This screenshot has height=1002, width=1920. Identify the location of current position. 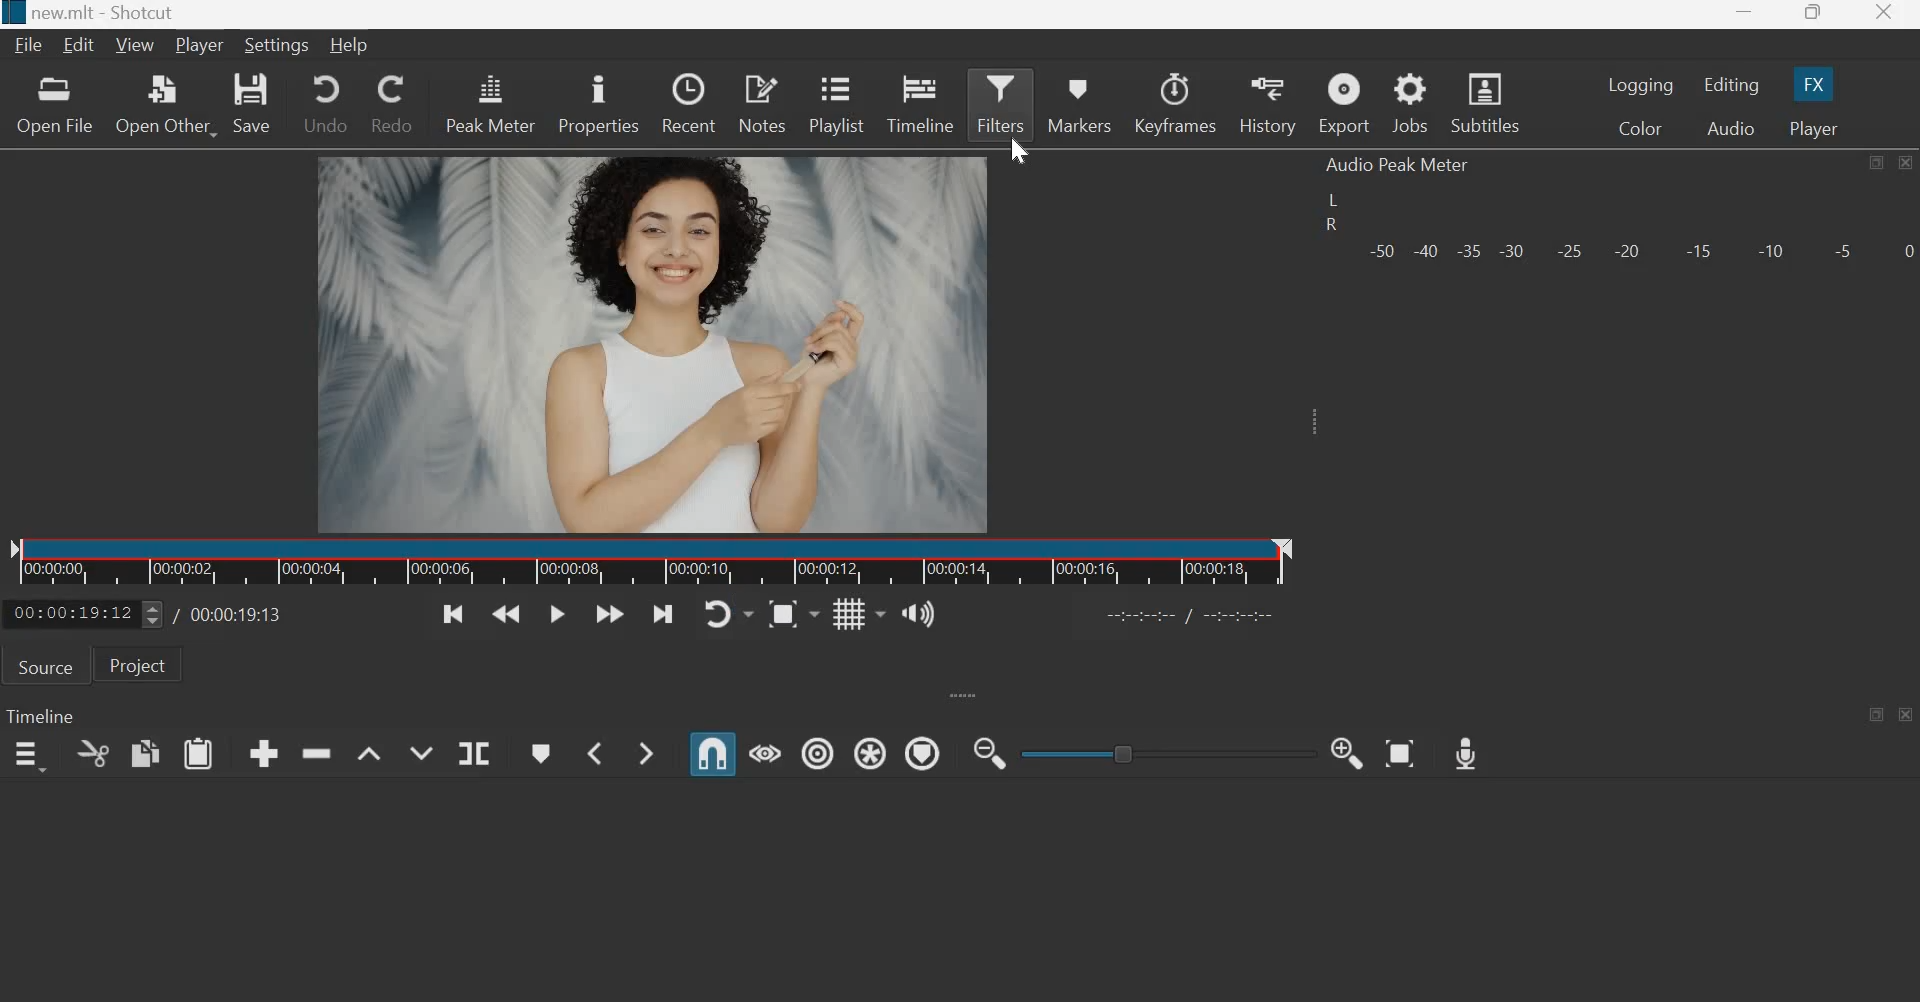
(84, 613).